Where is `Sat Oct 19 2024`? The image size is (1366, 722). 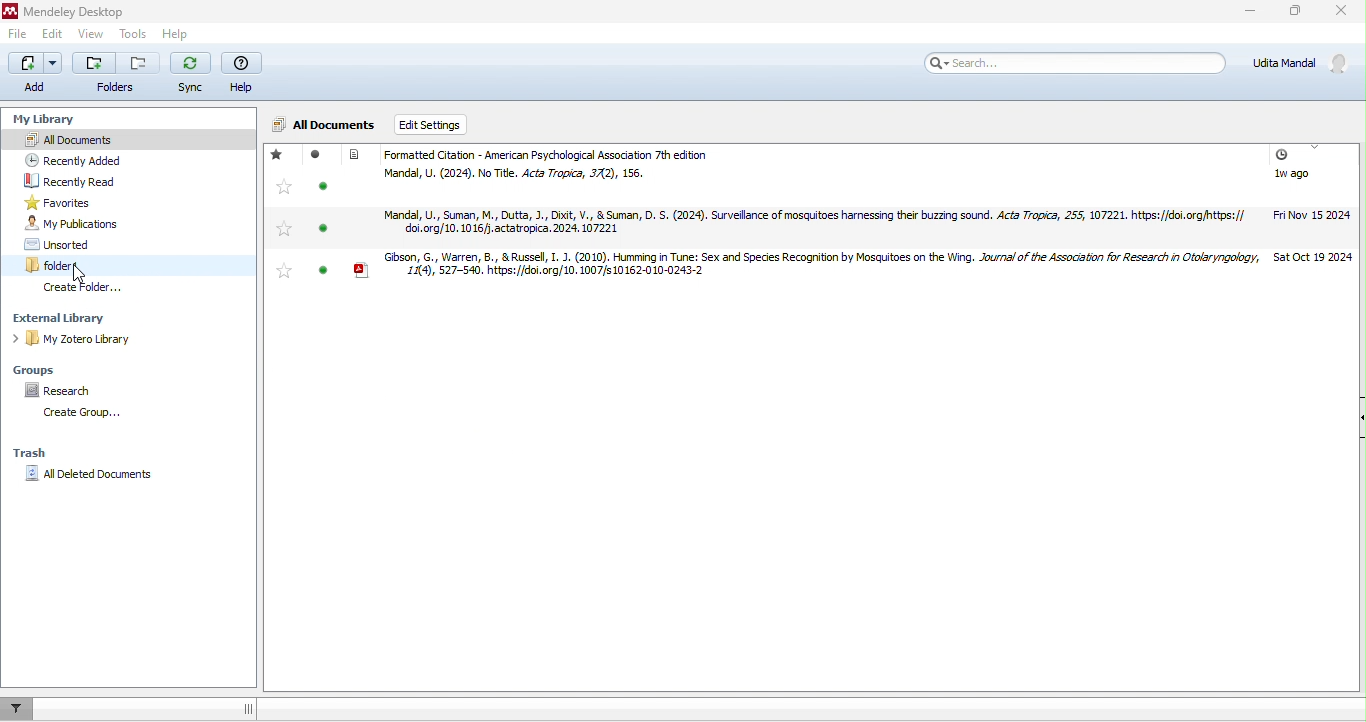 Sat Oct 19 2024 is located at coordinates (1314, 257).